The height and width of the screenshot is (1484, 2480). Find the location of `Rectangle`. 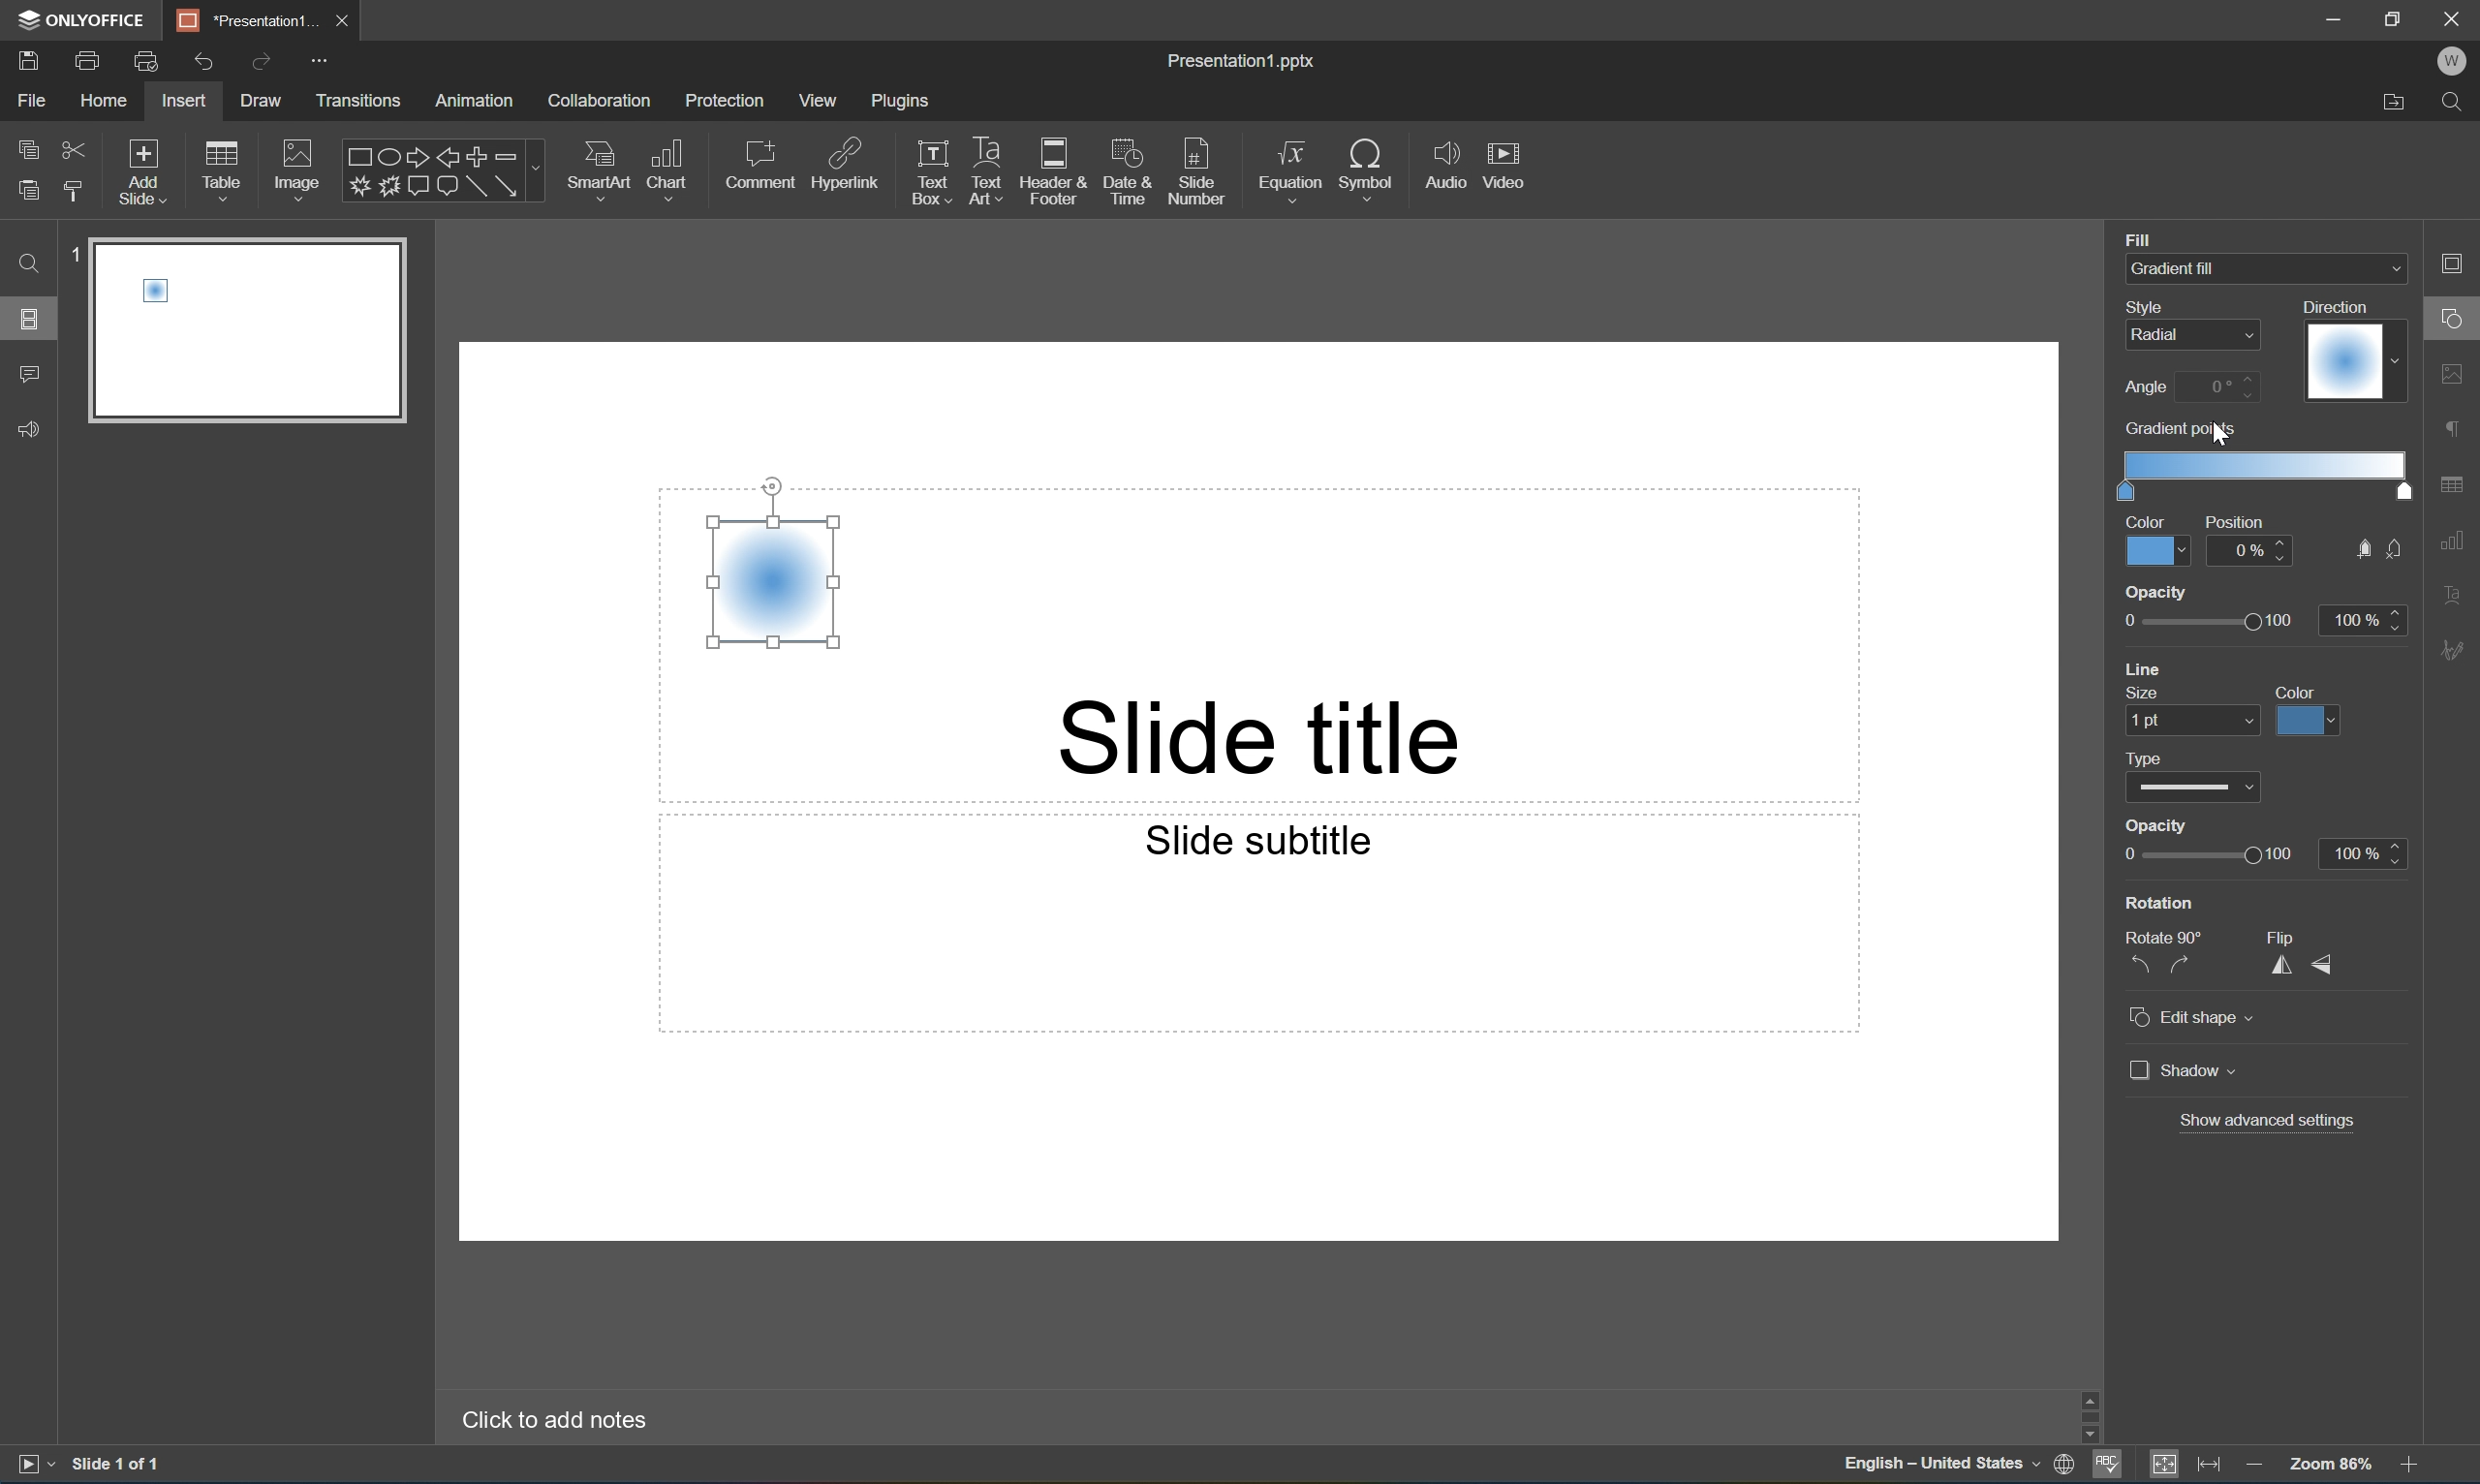

Rectangle is located at coordinates (355, 158).